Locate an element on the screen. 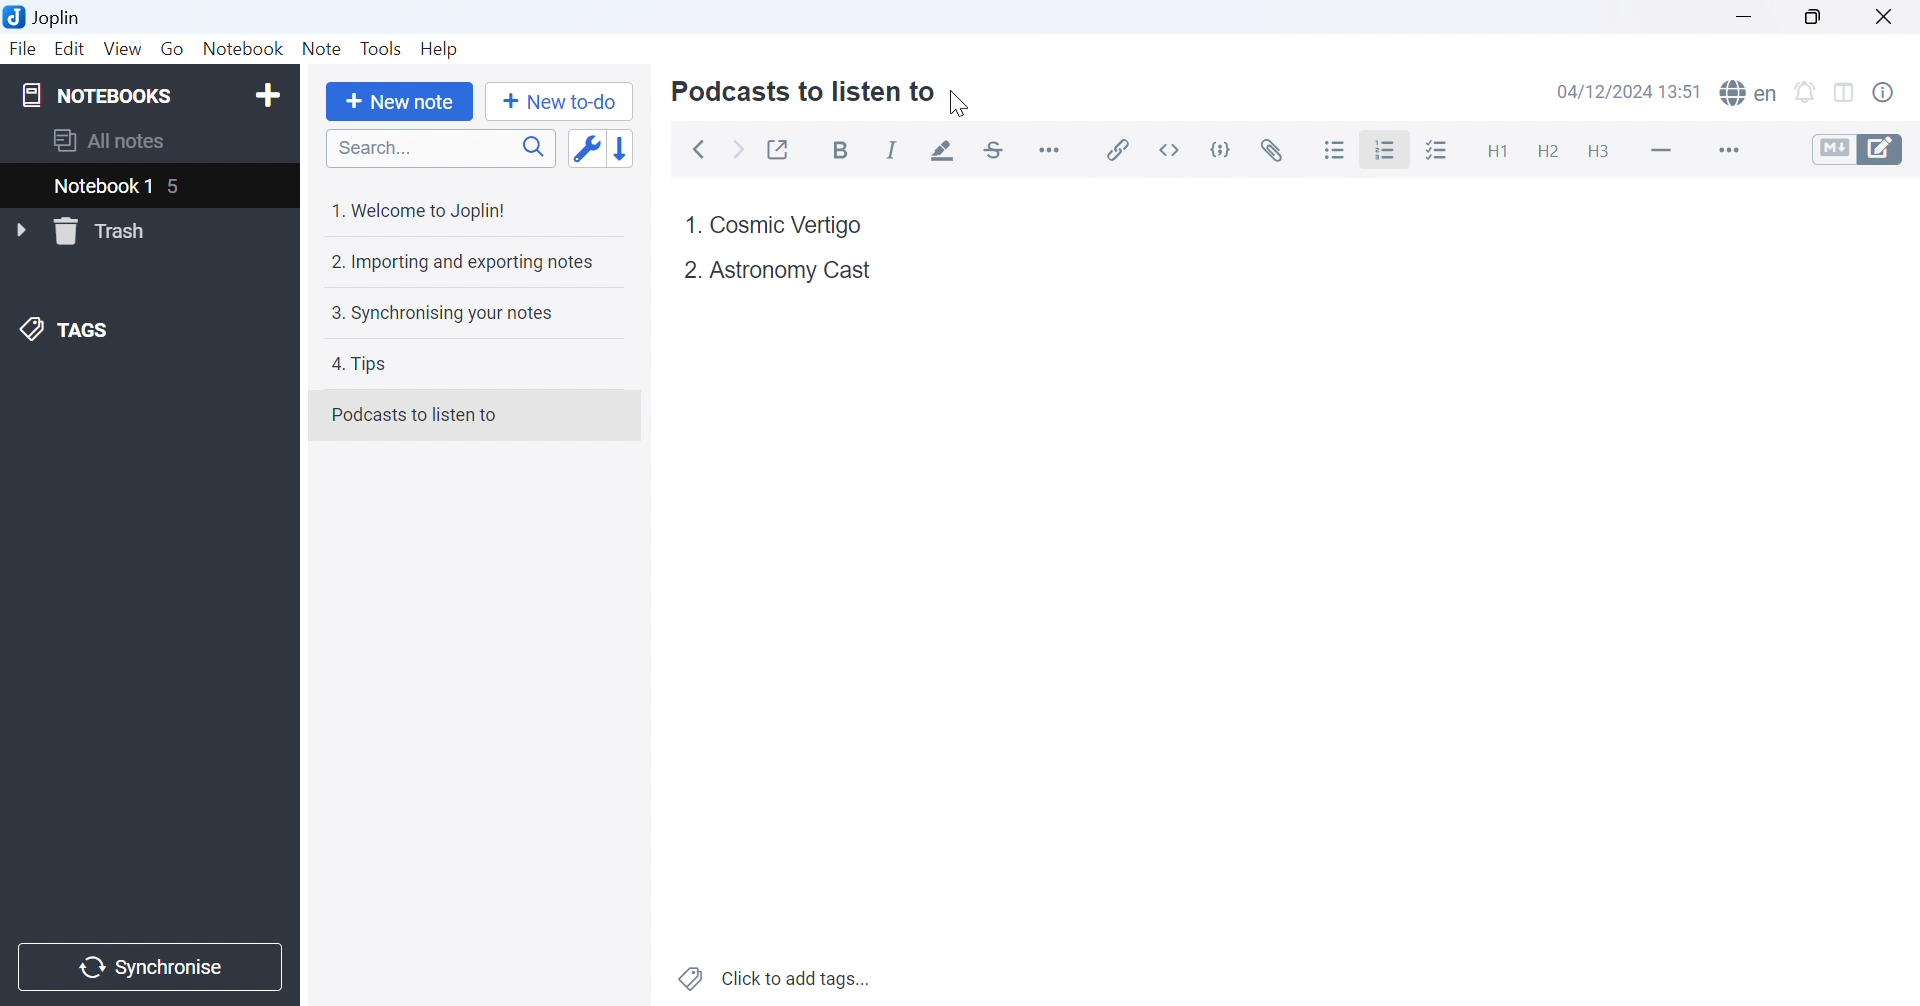  Reverse sort order is located at coordinates (623, 148).